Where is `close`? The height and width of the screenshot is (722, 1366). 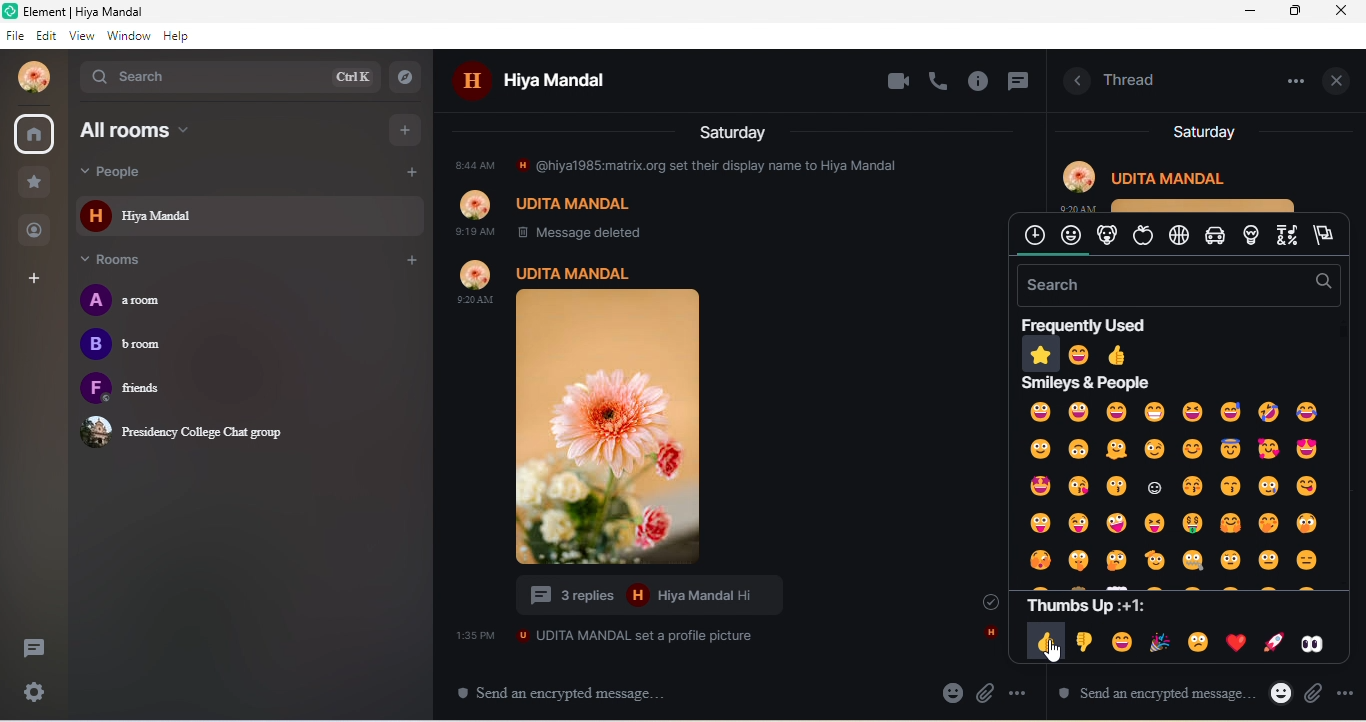
close is located at coordinates (1345, 11).